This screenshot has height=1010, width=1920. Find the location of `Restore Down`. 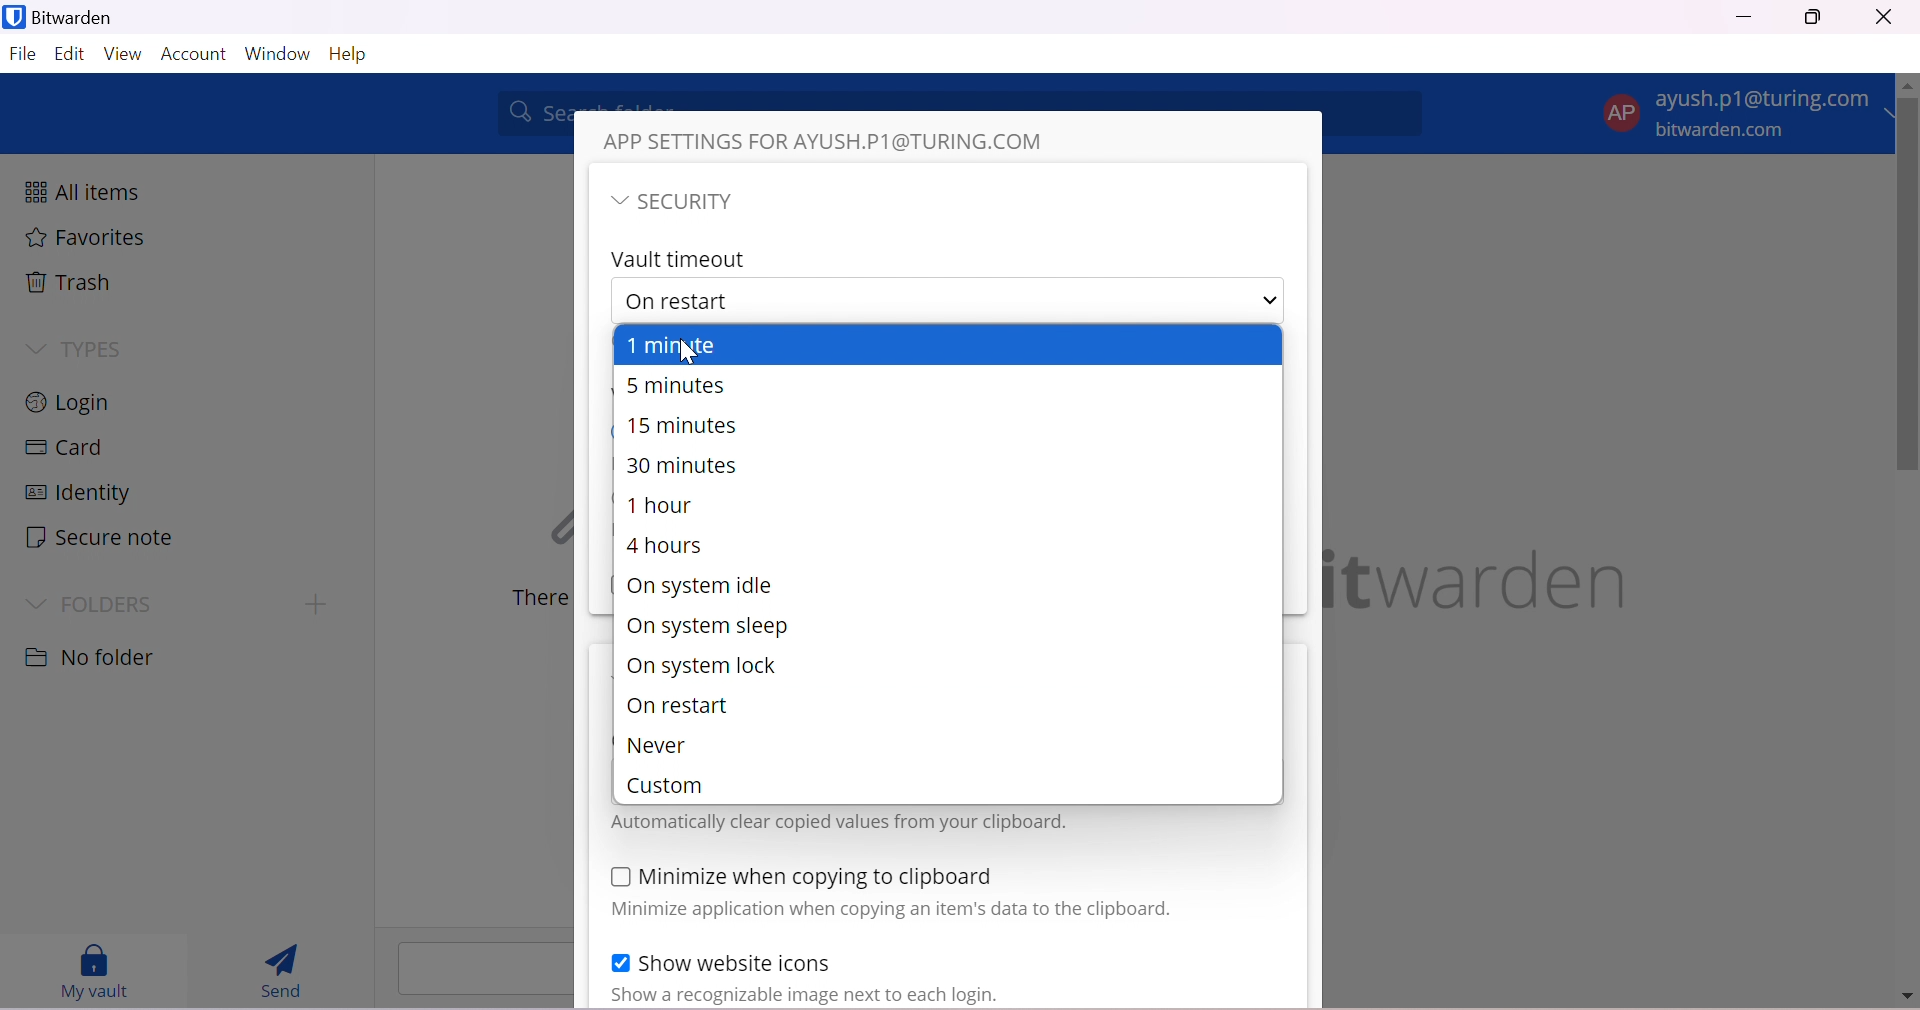

Restore Down is located at coordinates (1815, 19).